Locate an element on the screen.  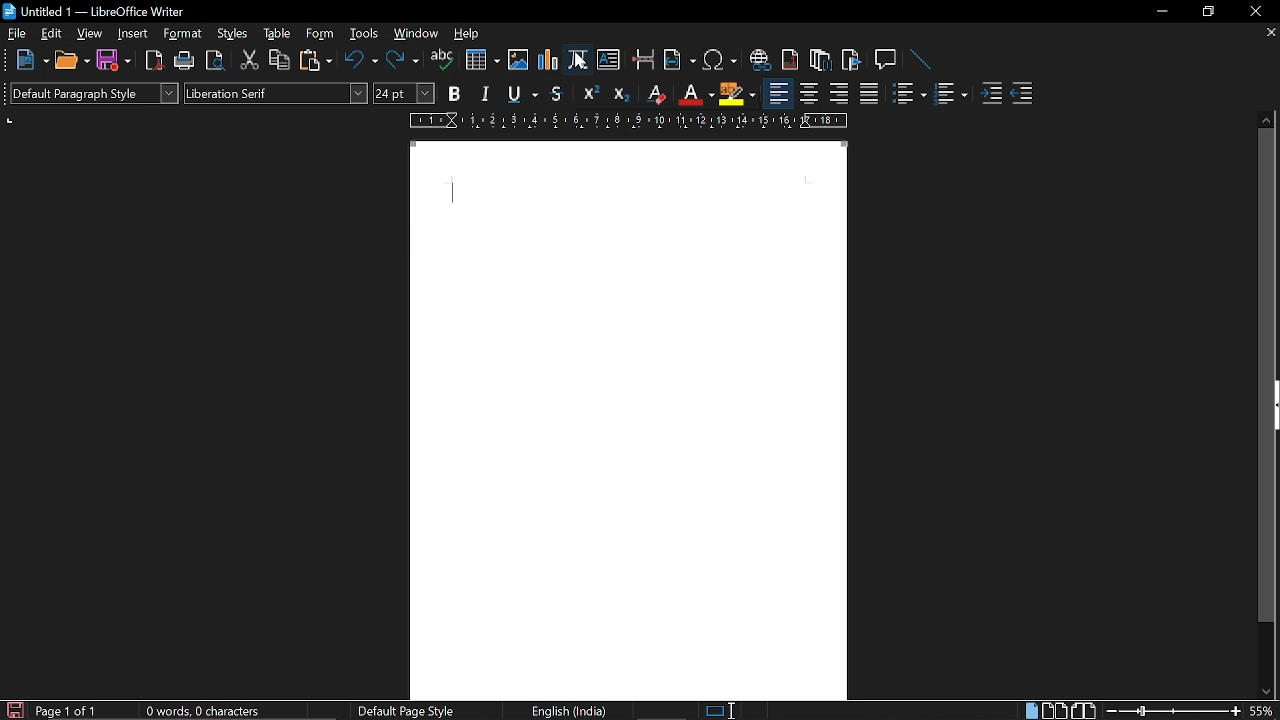
close is located at coordinates (1256, 12).